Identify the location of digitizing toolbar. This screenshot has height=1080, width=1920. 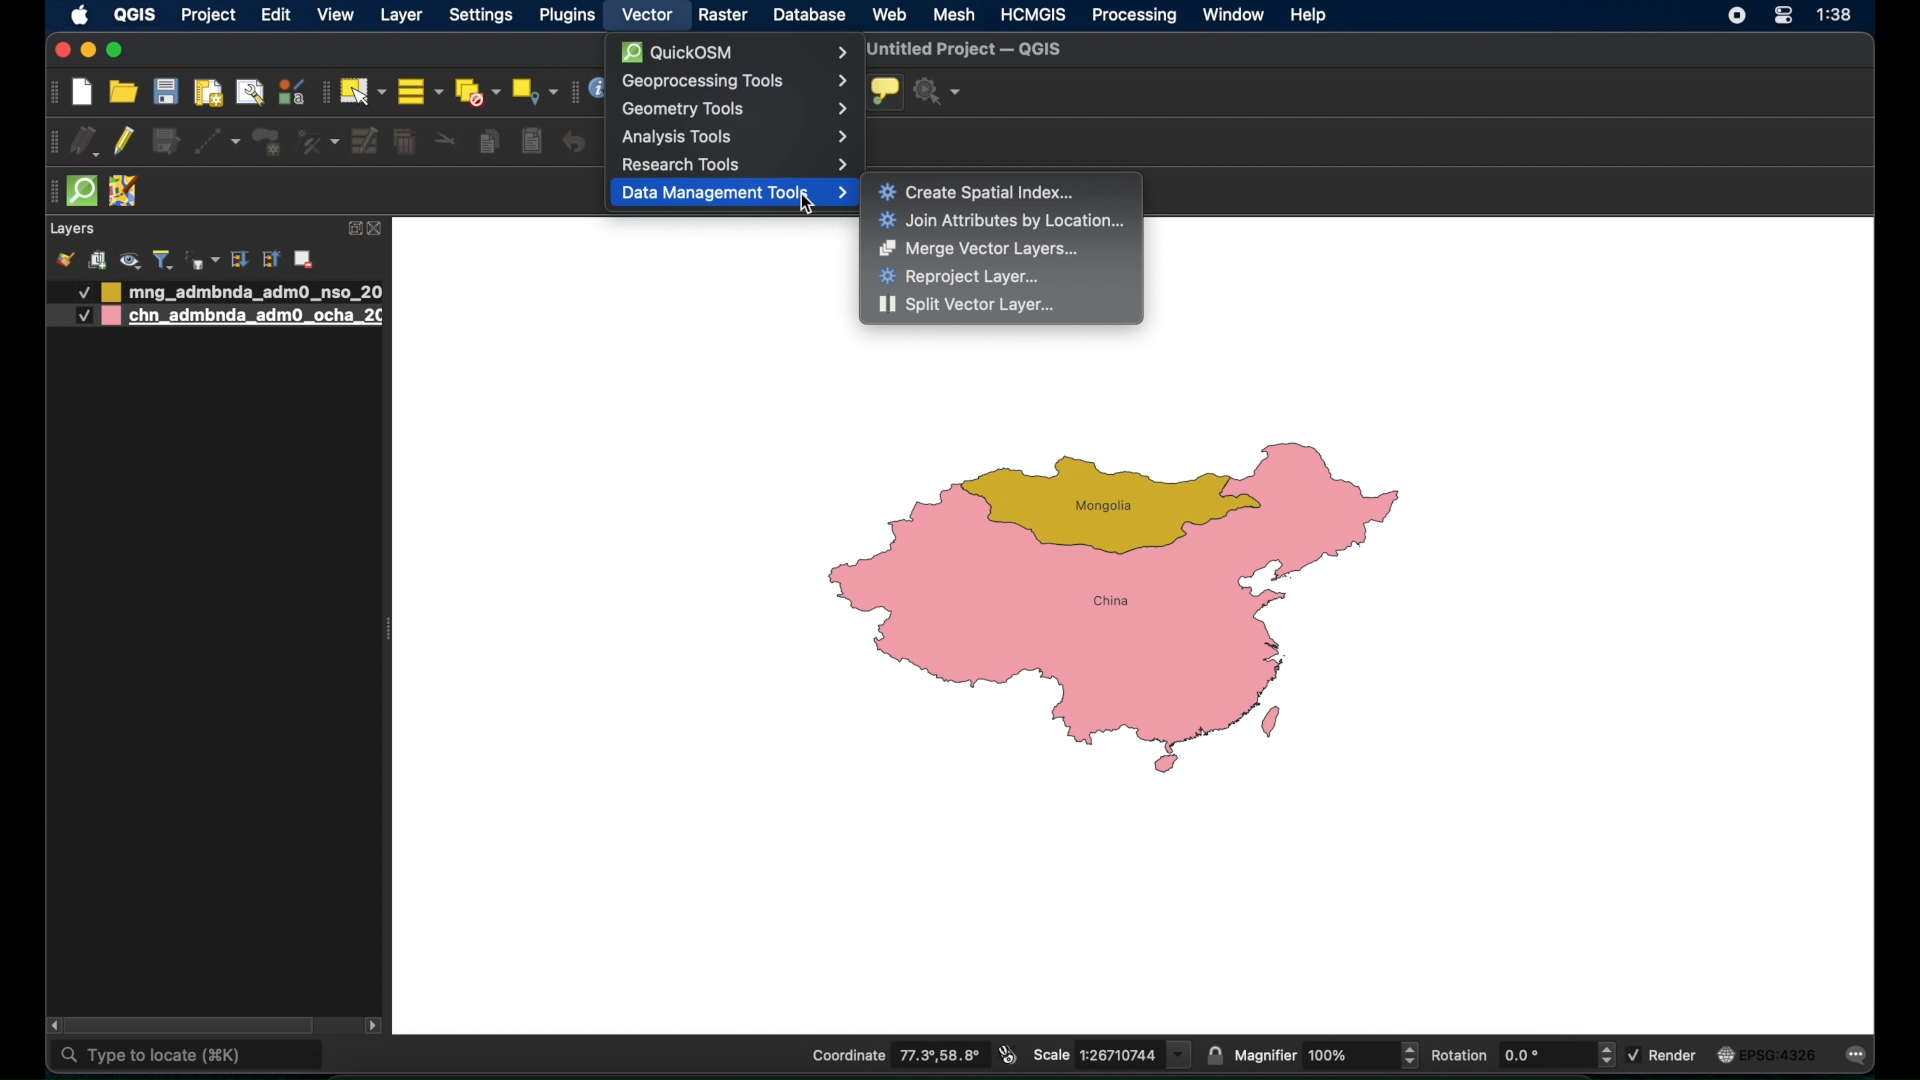
(54, 143).